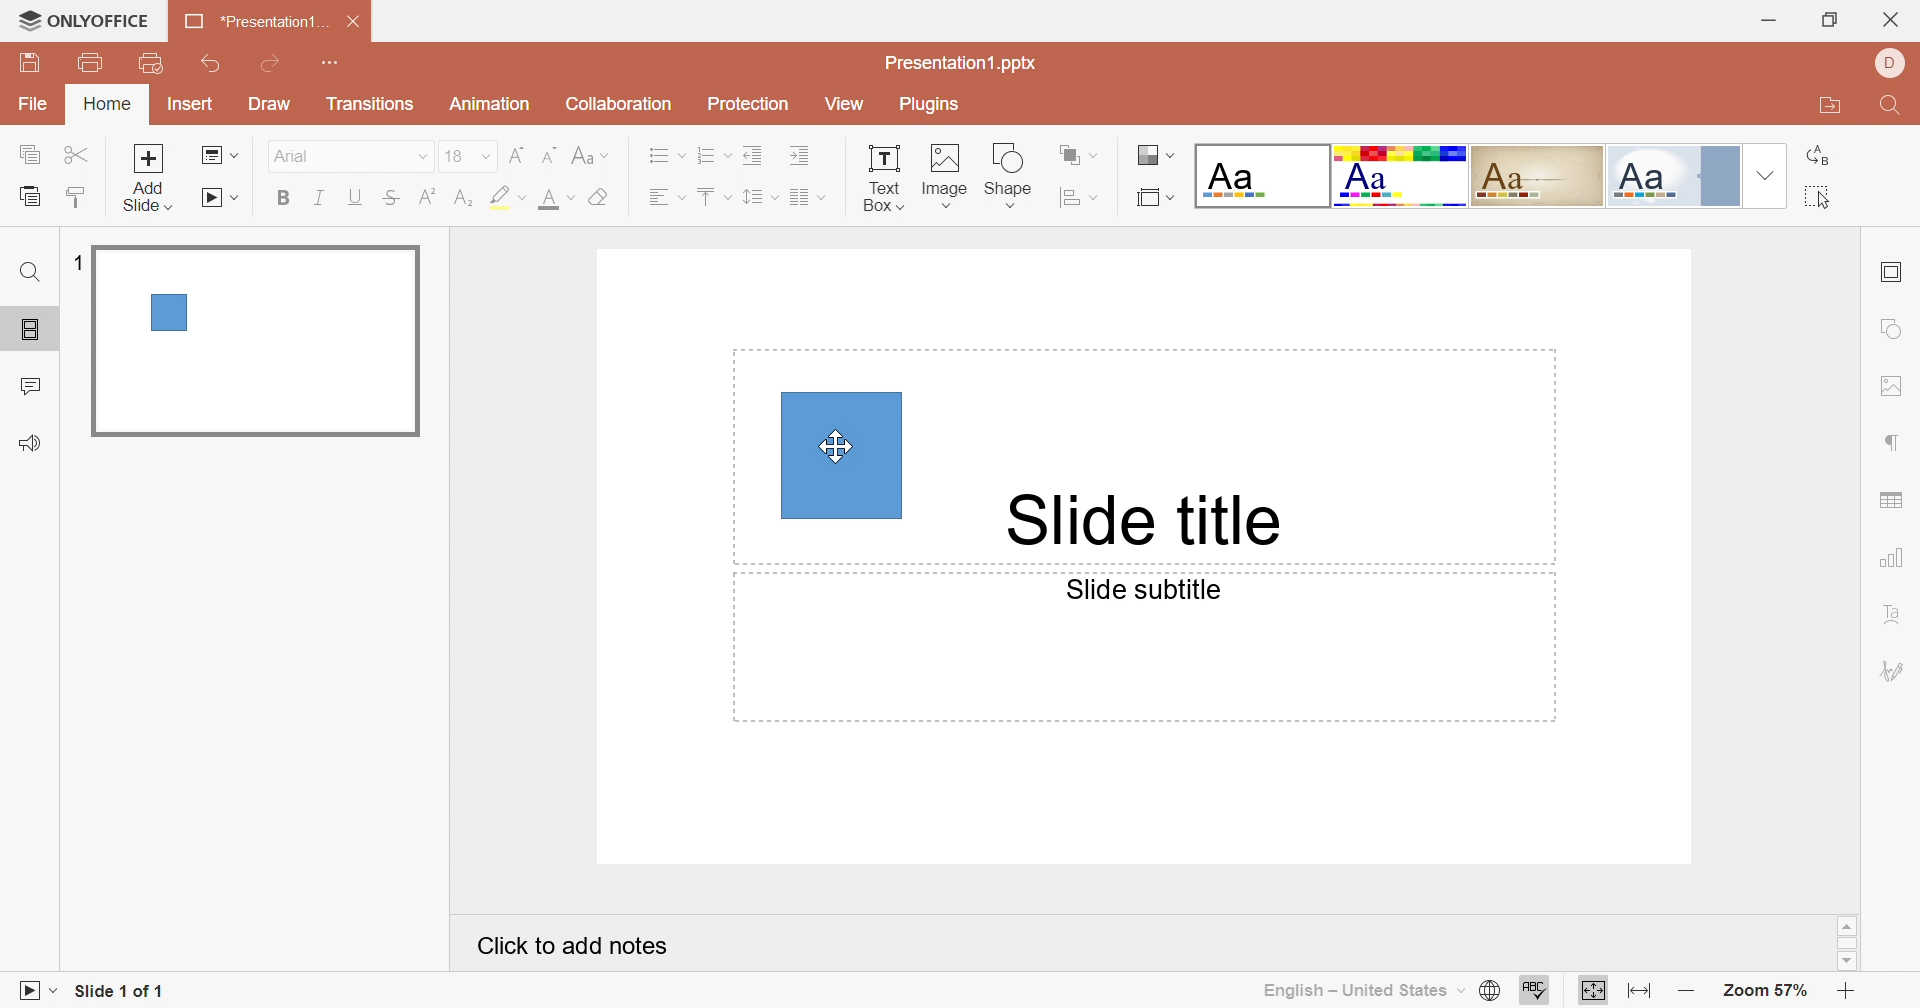  Describe the element at coordinates (1159, 595) in the screenshot. I see `Slide subtitles` at that location.